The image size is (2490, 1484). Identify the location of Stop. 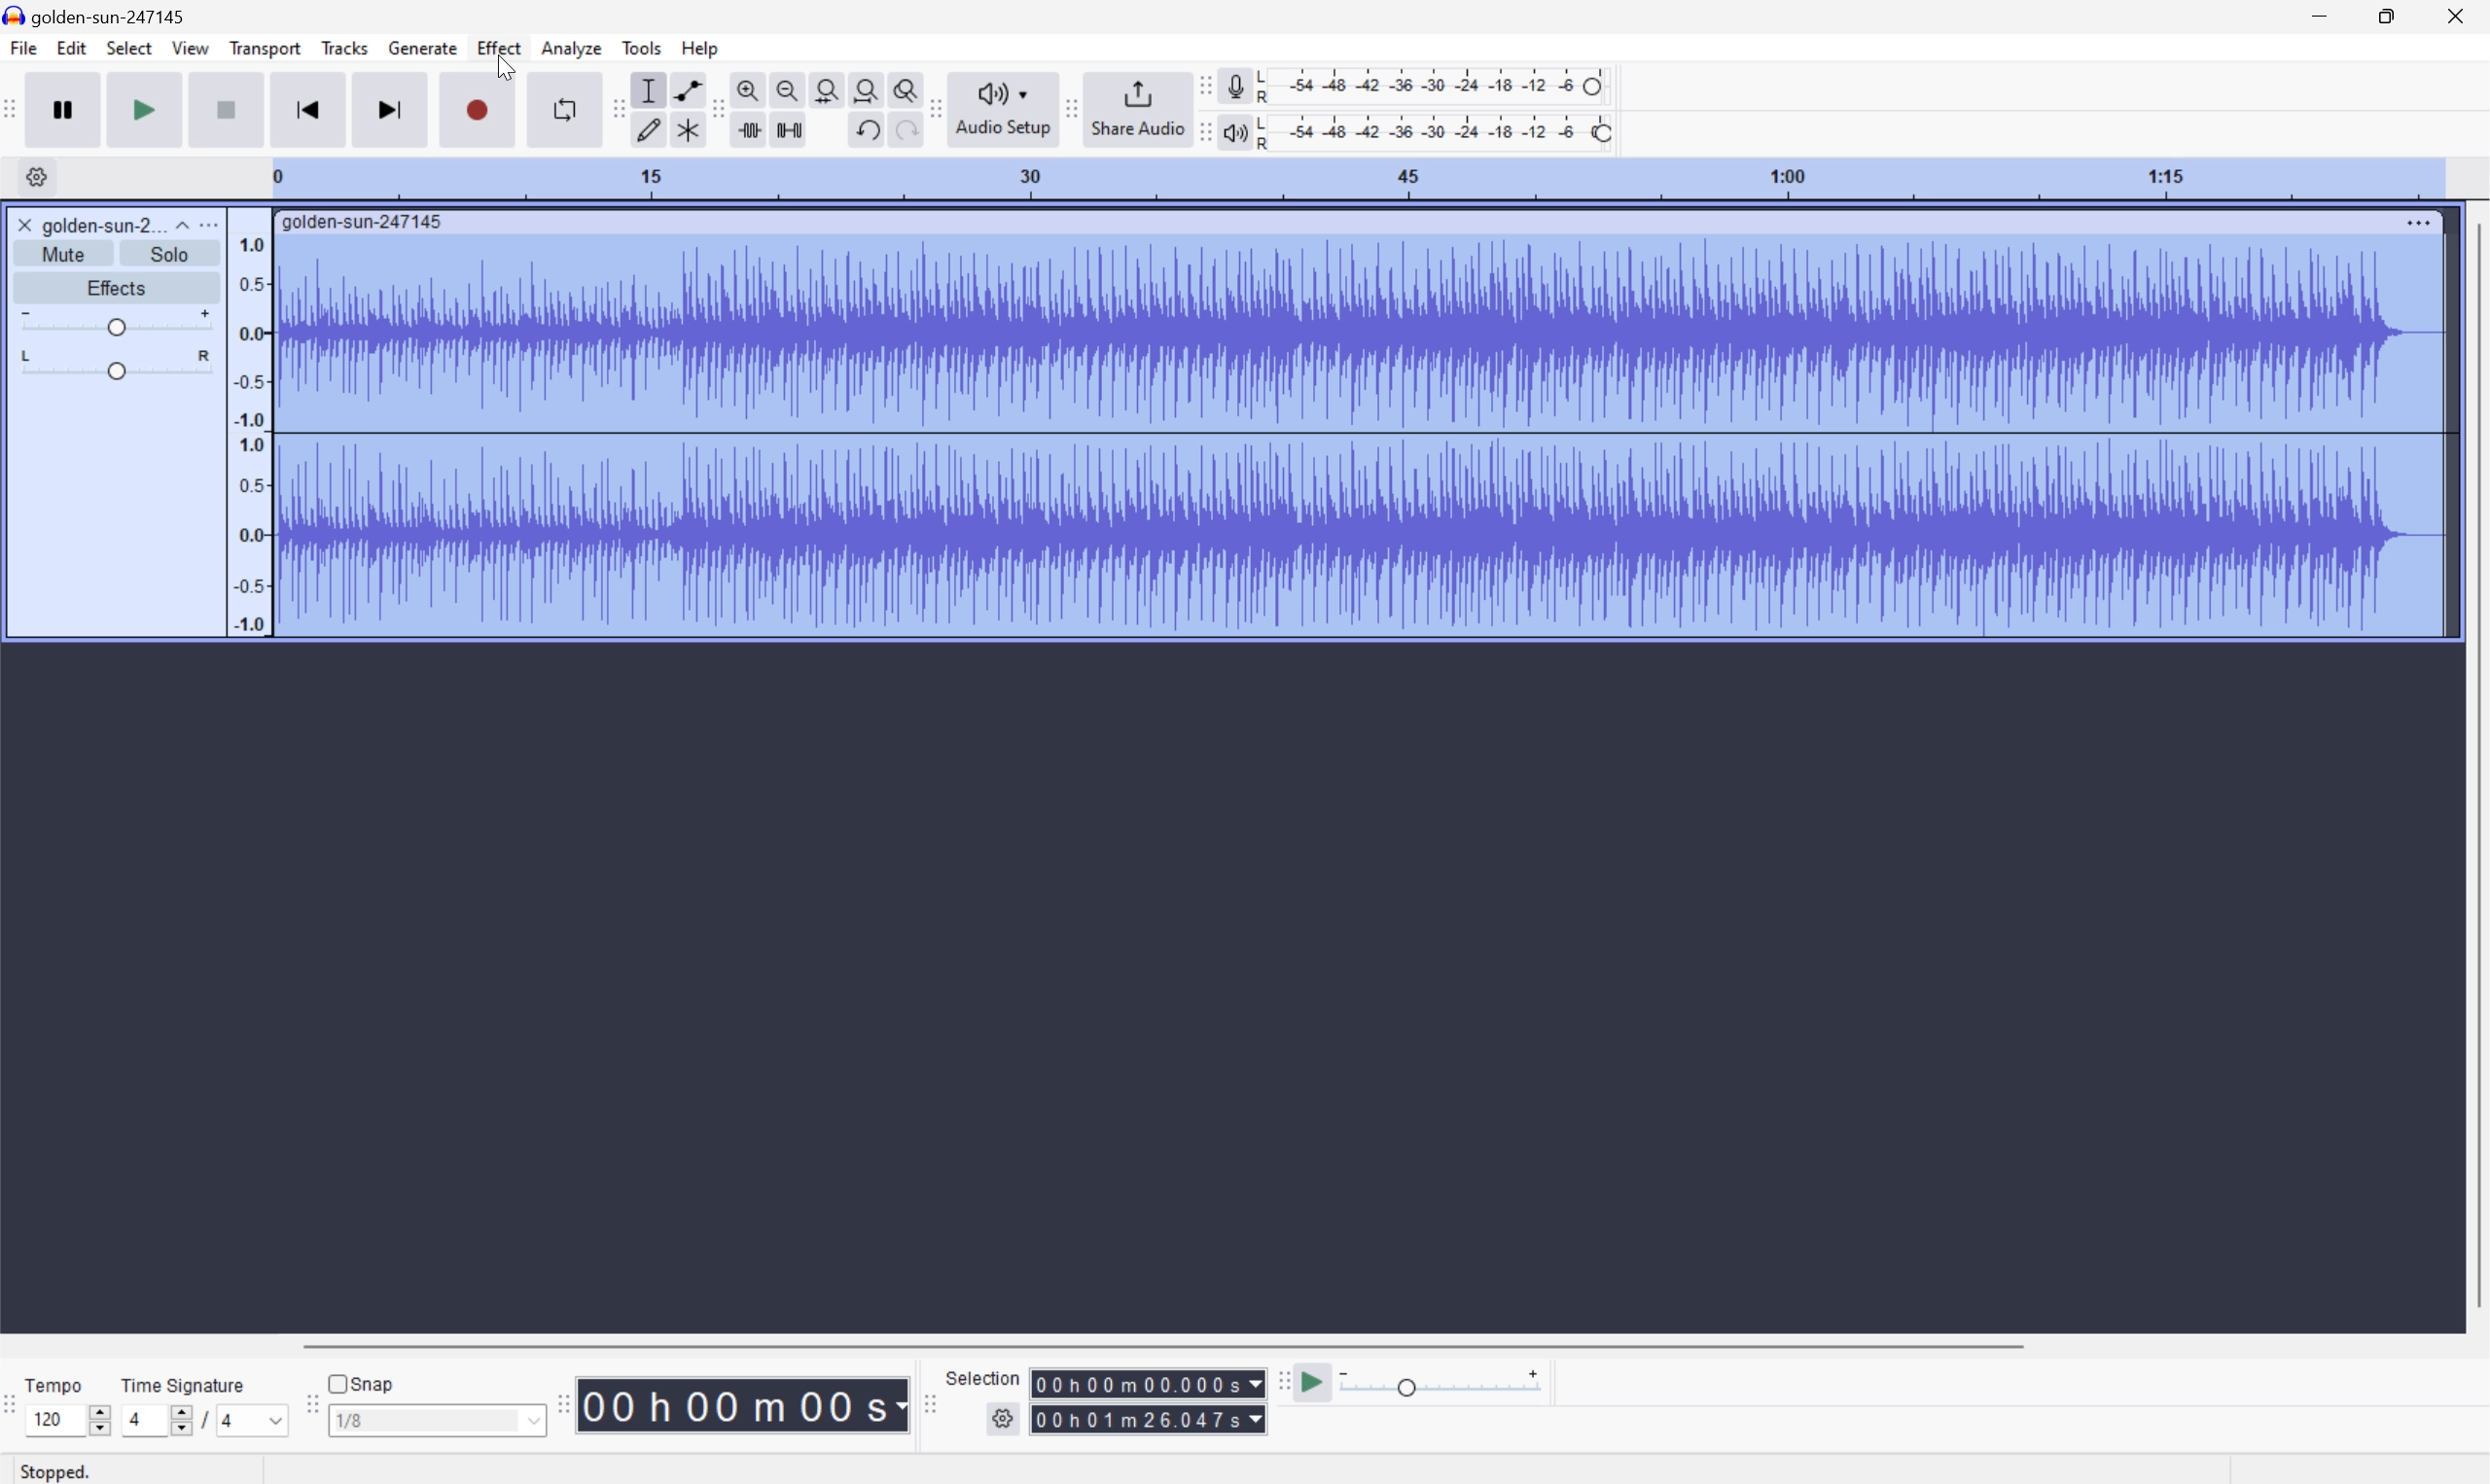
(224, 110).